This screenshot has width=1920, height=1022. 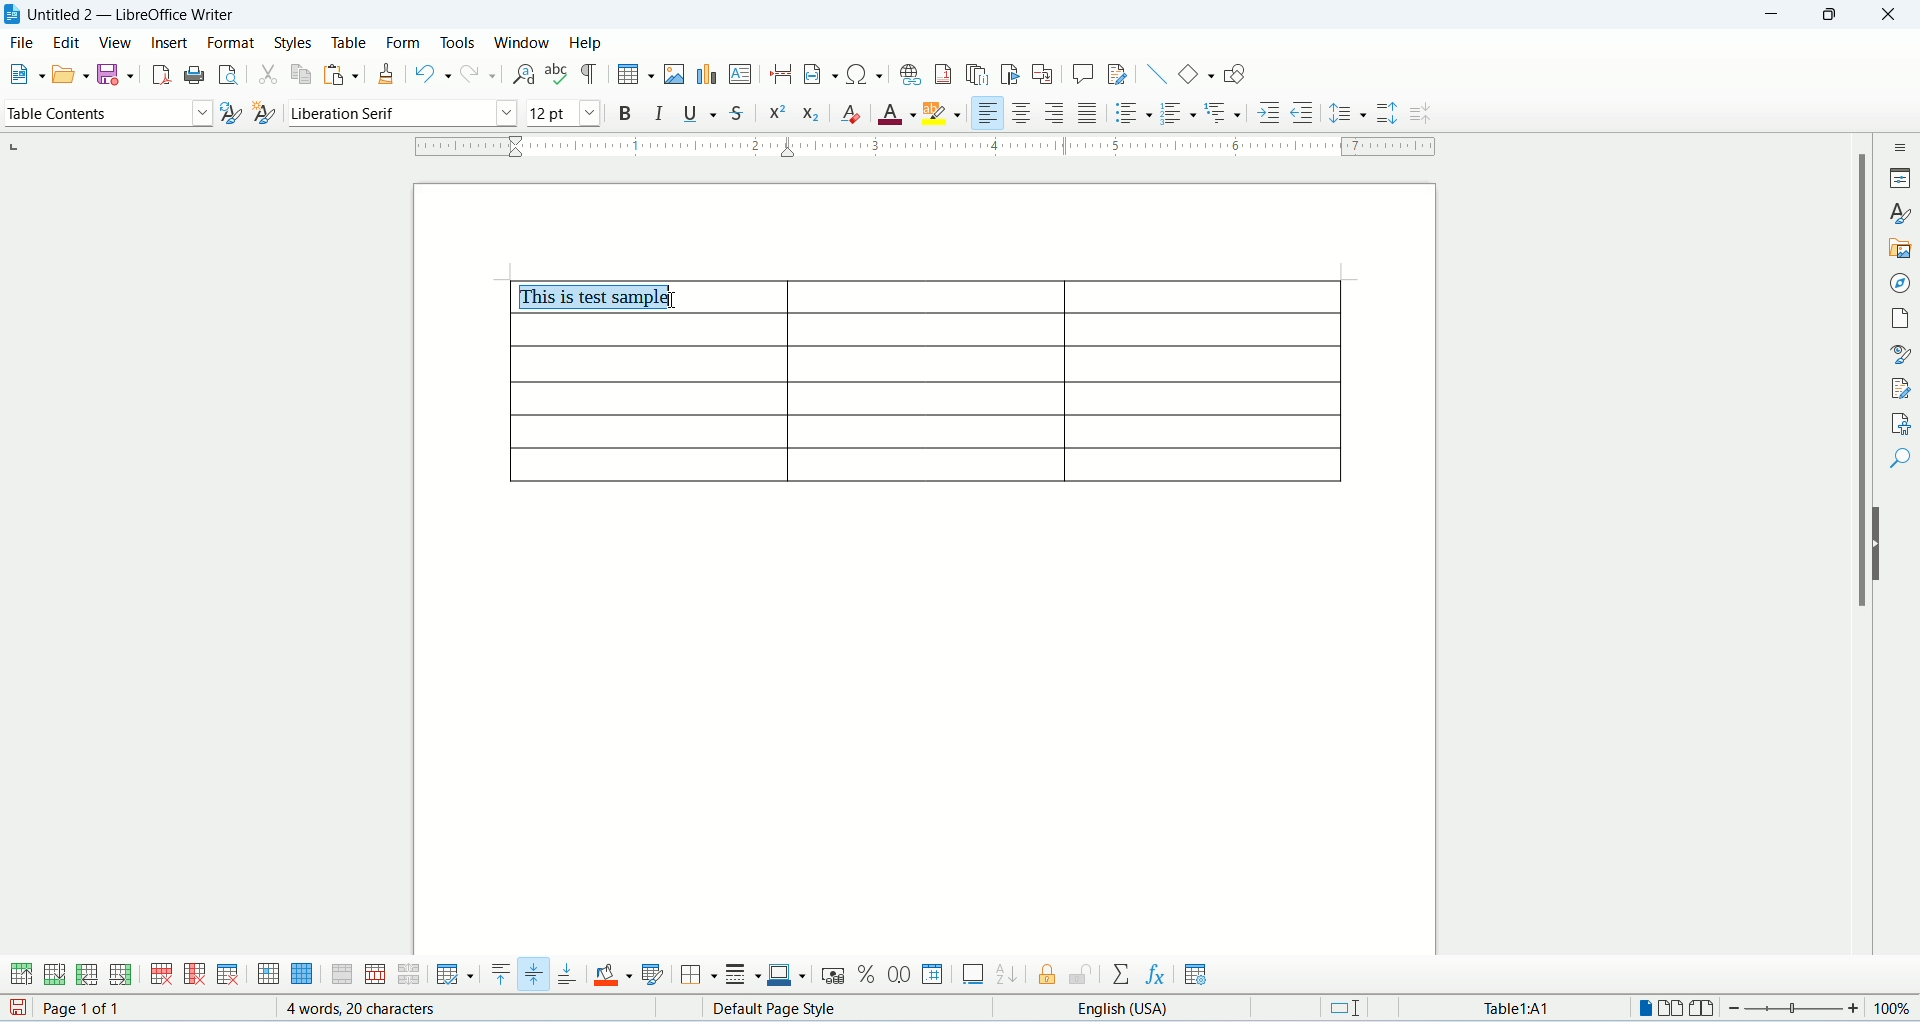 I want to click on properties, so click(x=1902, y=179).